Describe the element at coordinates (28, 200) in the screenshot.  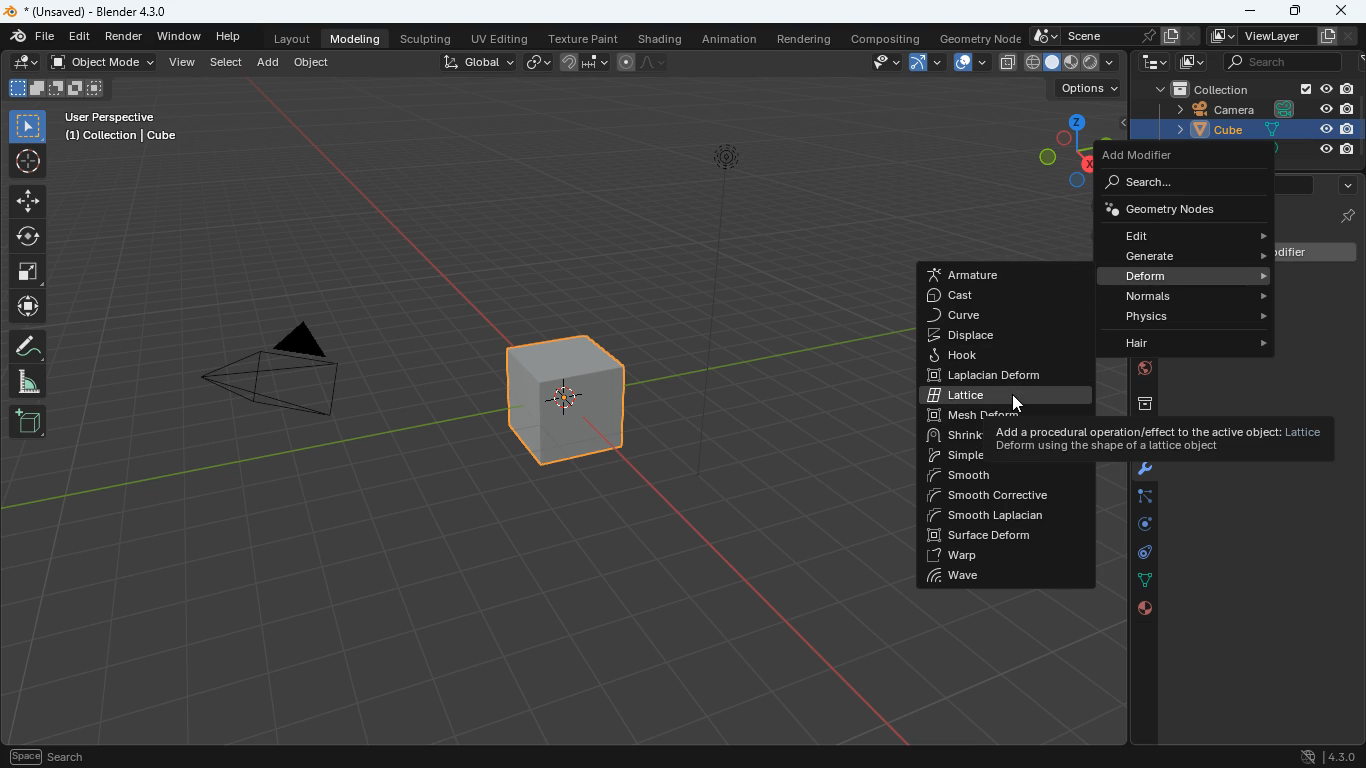
I see `move` at that location.